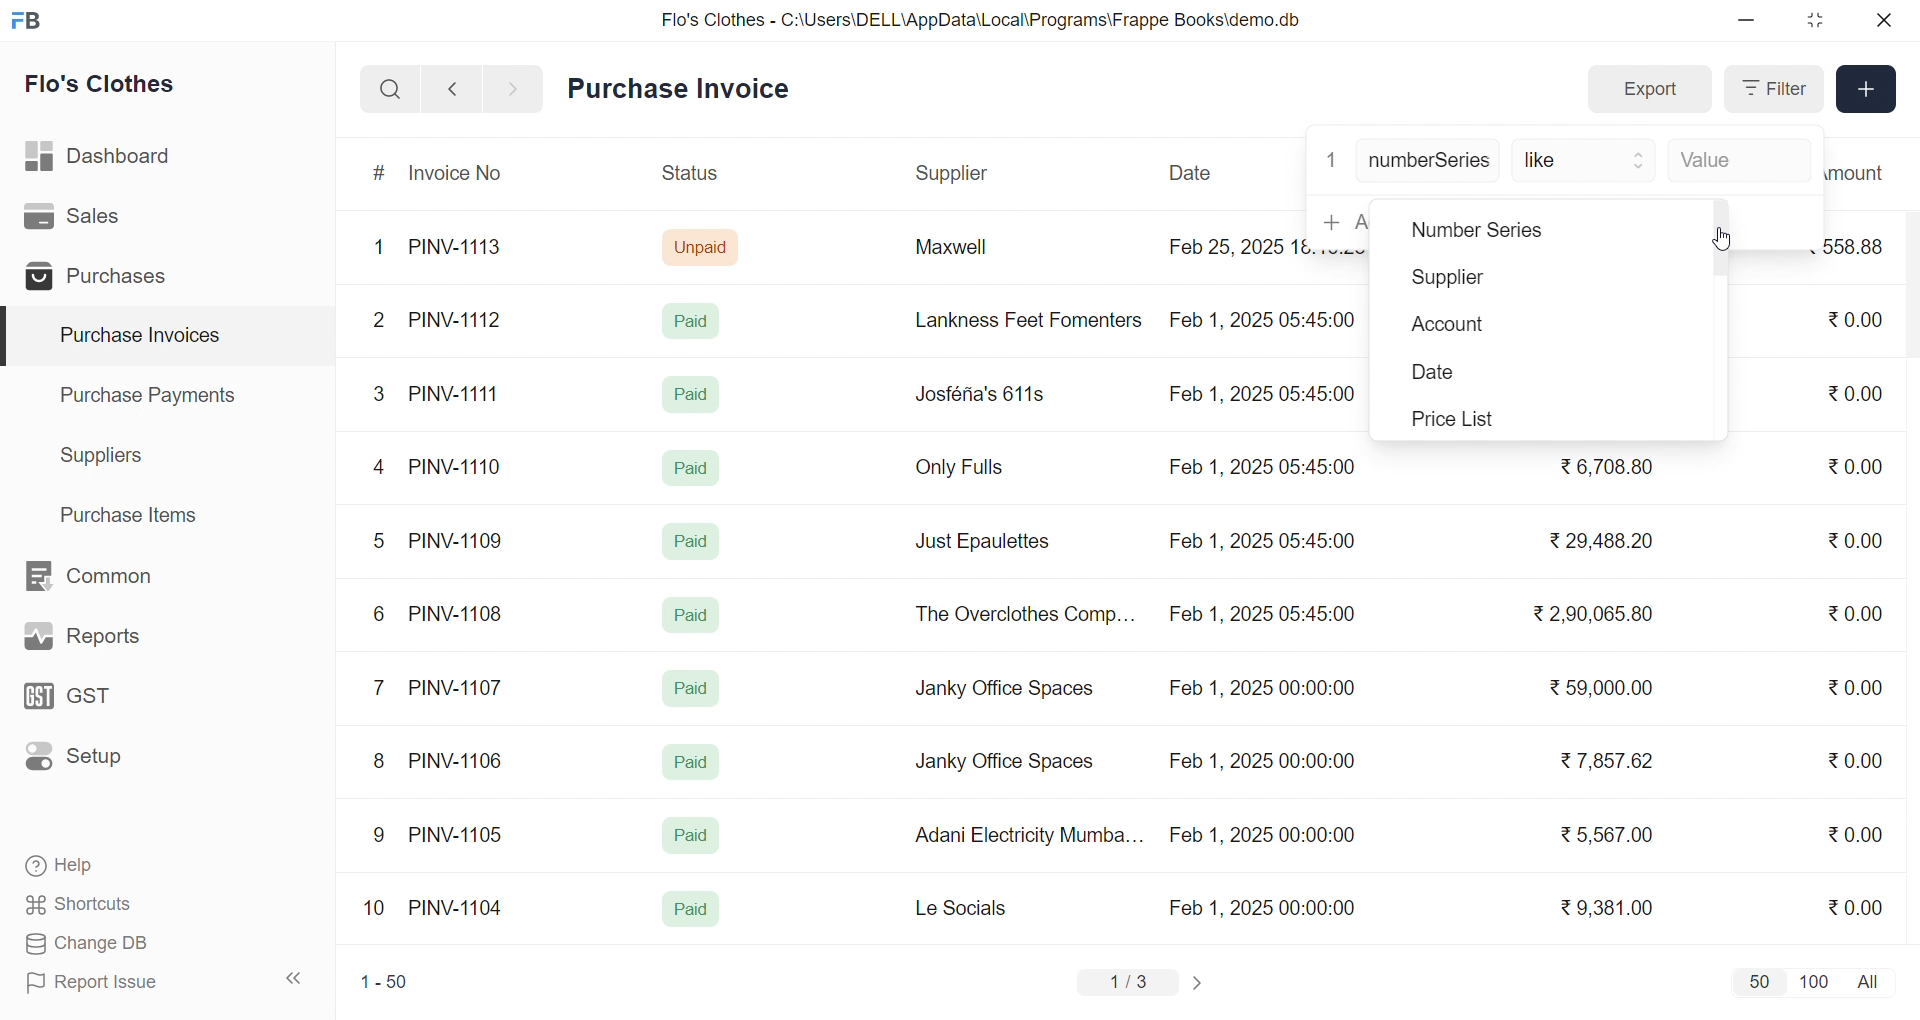 The width and height of the screenshot is (1920, 1020). I want to click on 10, so click(379, 910).